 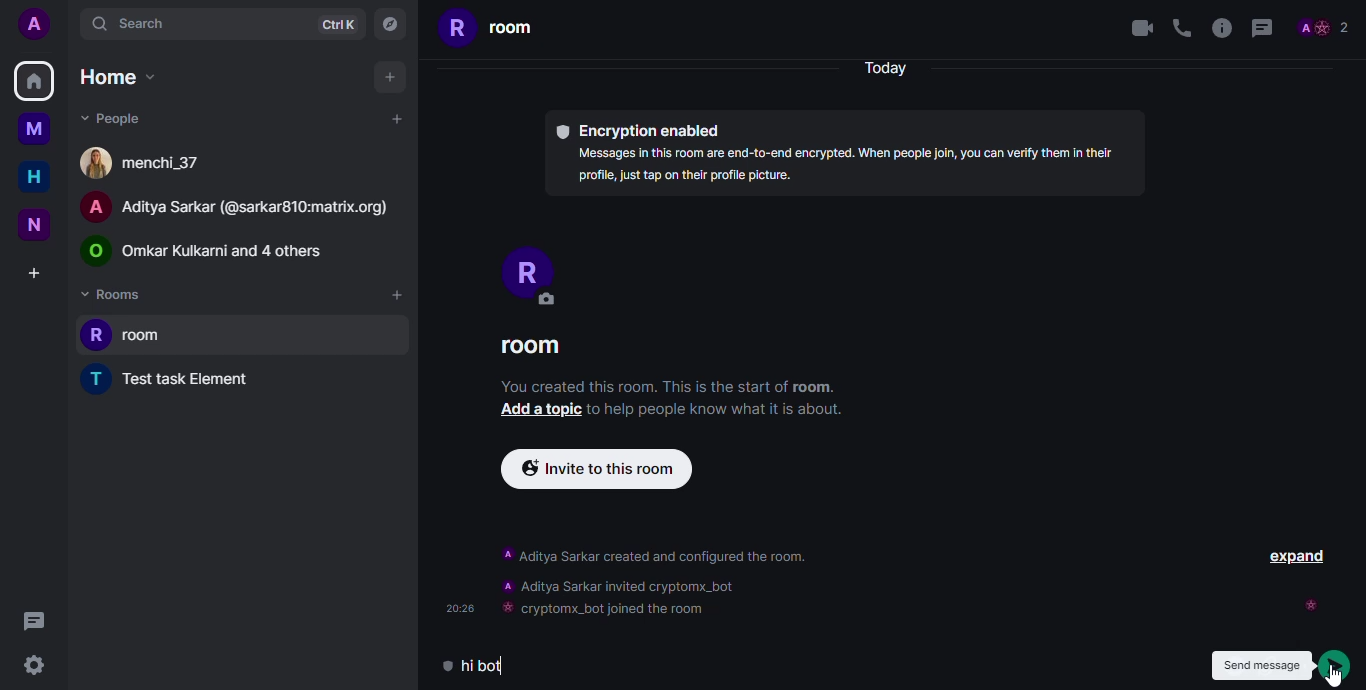 I want to click on threads, so click(x=33, y=621).